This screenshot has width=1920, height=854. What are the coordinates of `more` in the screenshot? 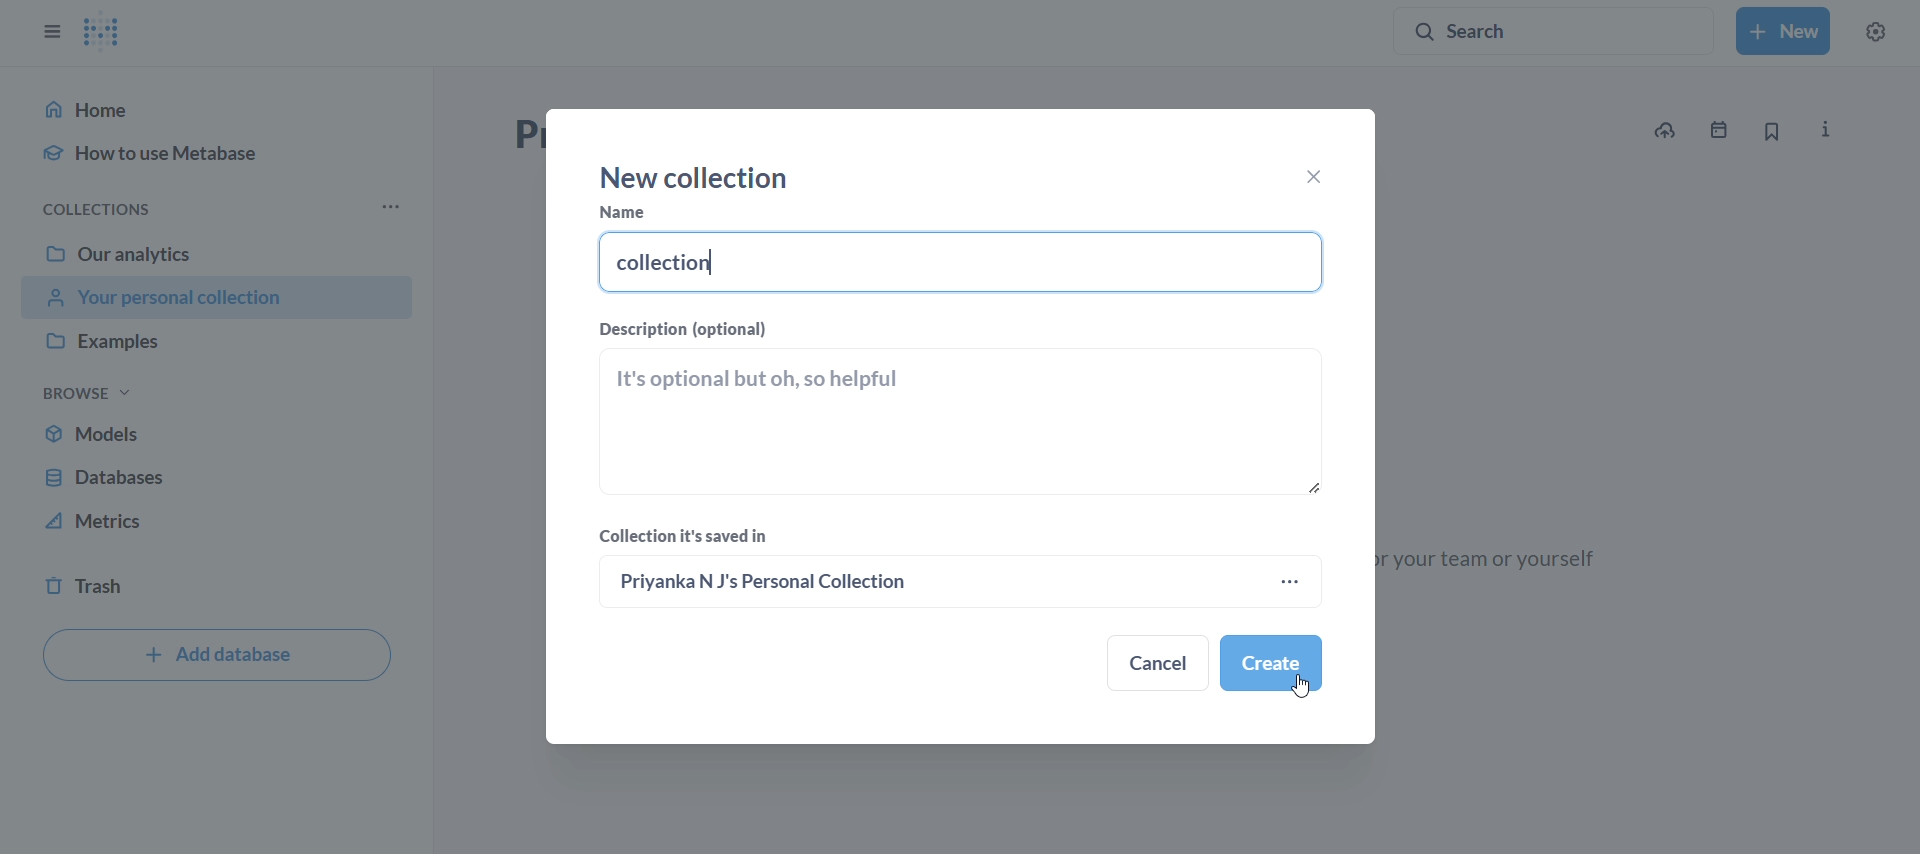 It's located at (1293, 580).